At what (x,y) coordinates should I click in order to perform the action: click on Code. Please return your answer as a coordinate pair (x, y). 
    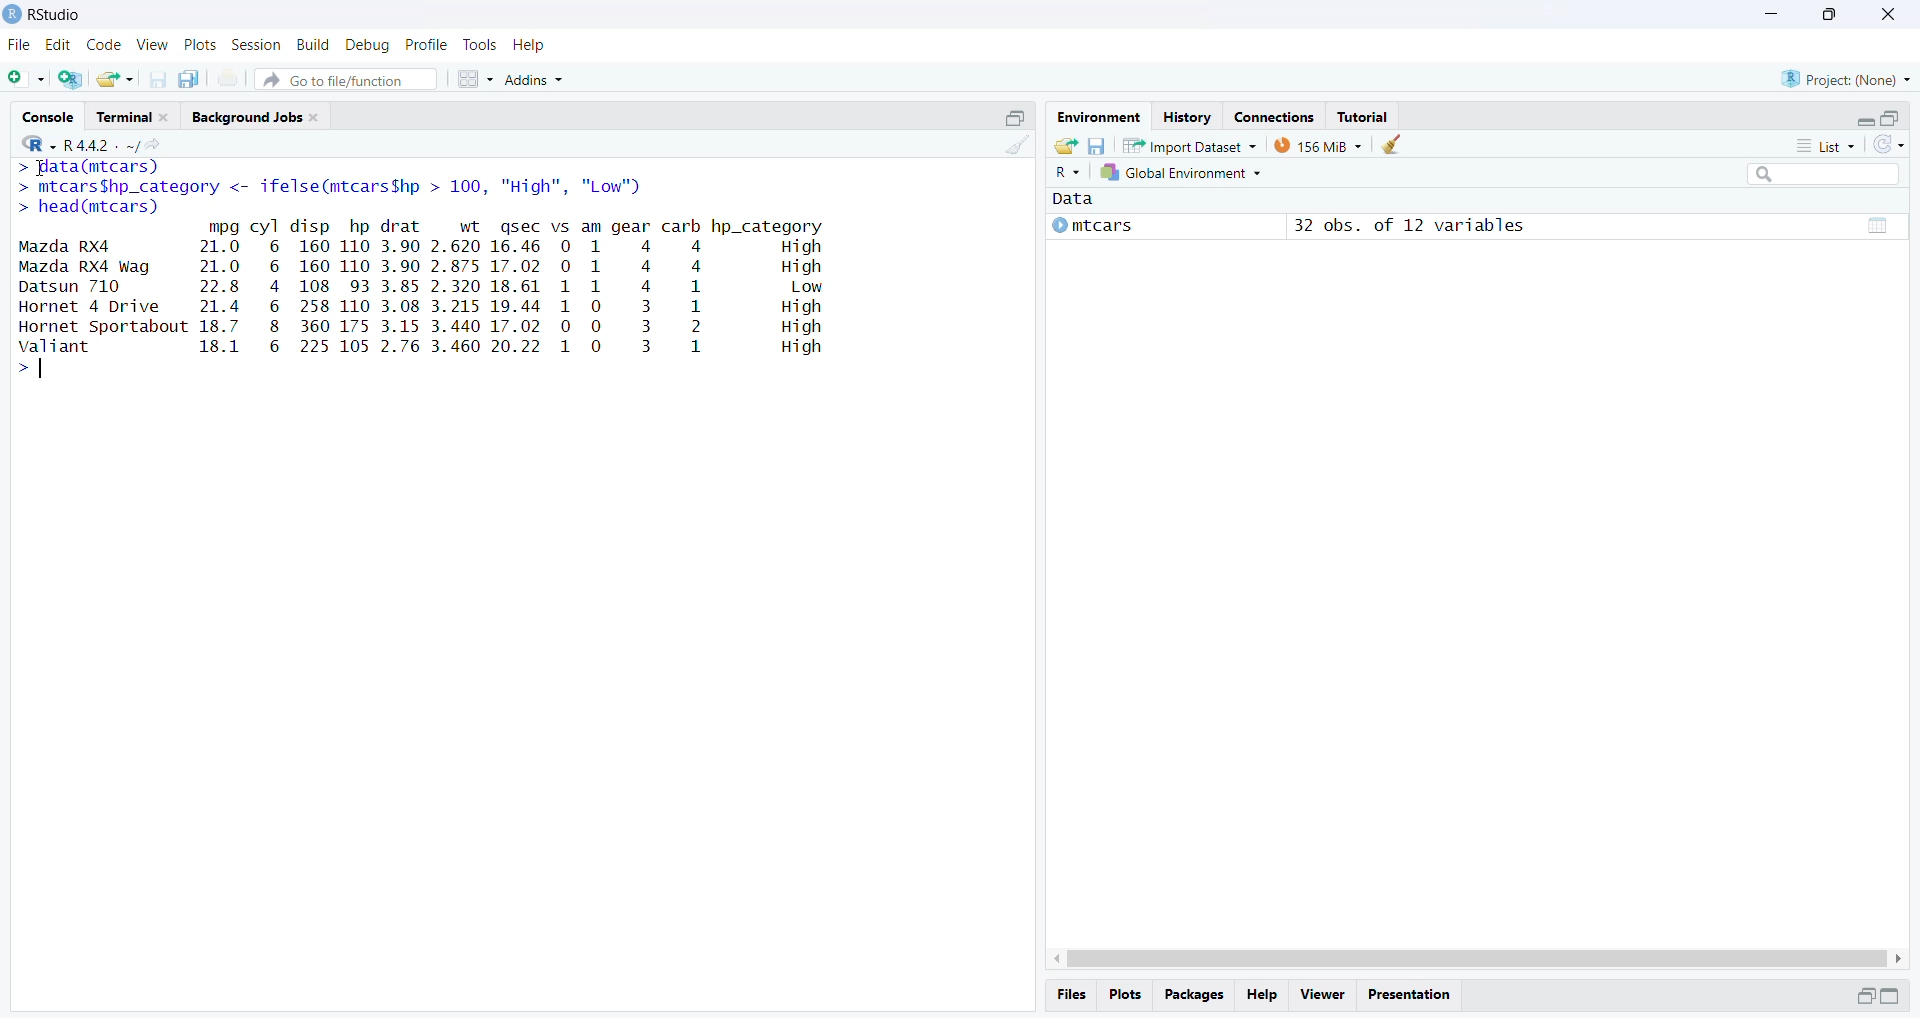
    Looking at the image, I should click on (103, 45).